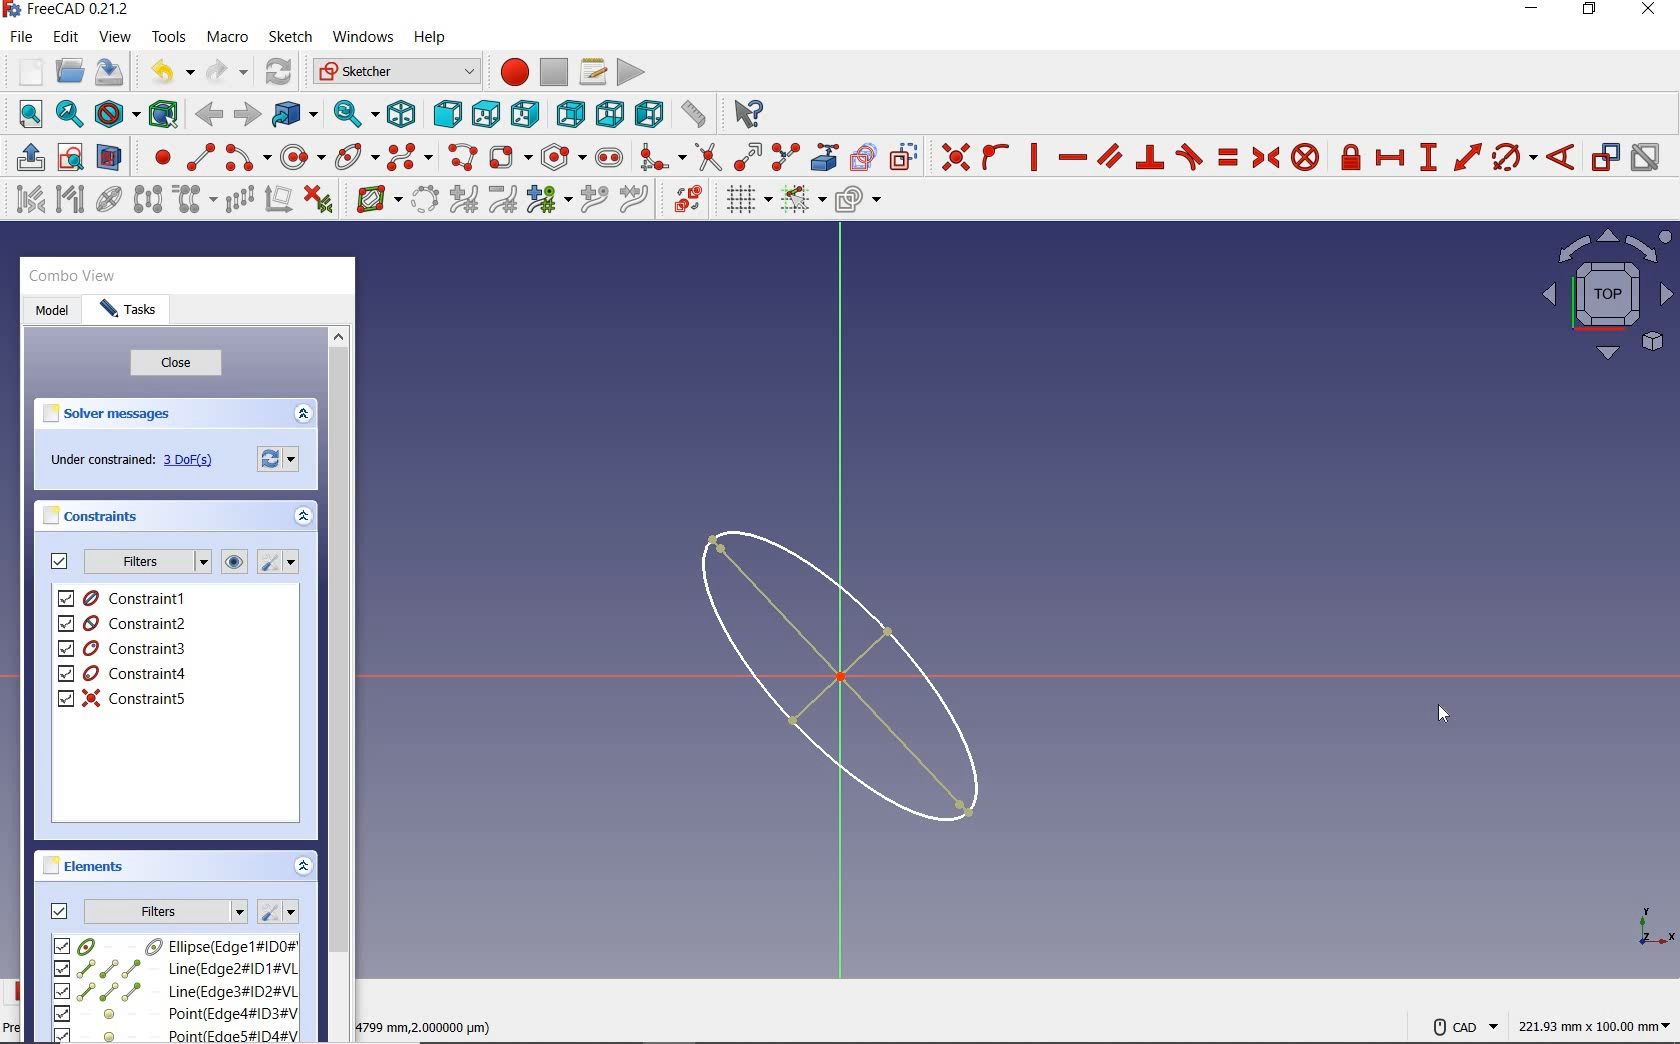 The width and height of the screenshot is (1680, 1044). I want to click on remove axes alignment, so click(277, 201).